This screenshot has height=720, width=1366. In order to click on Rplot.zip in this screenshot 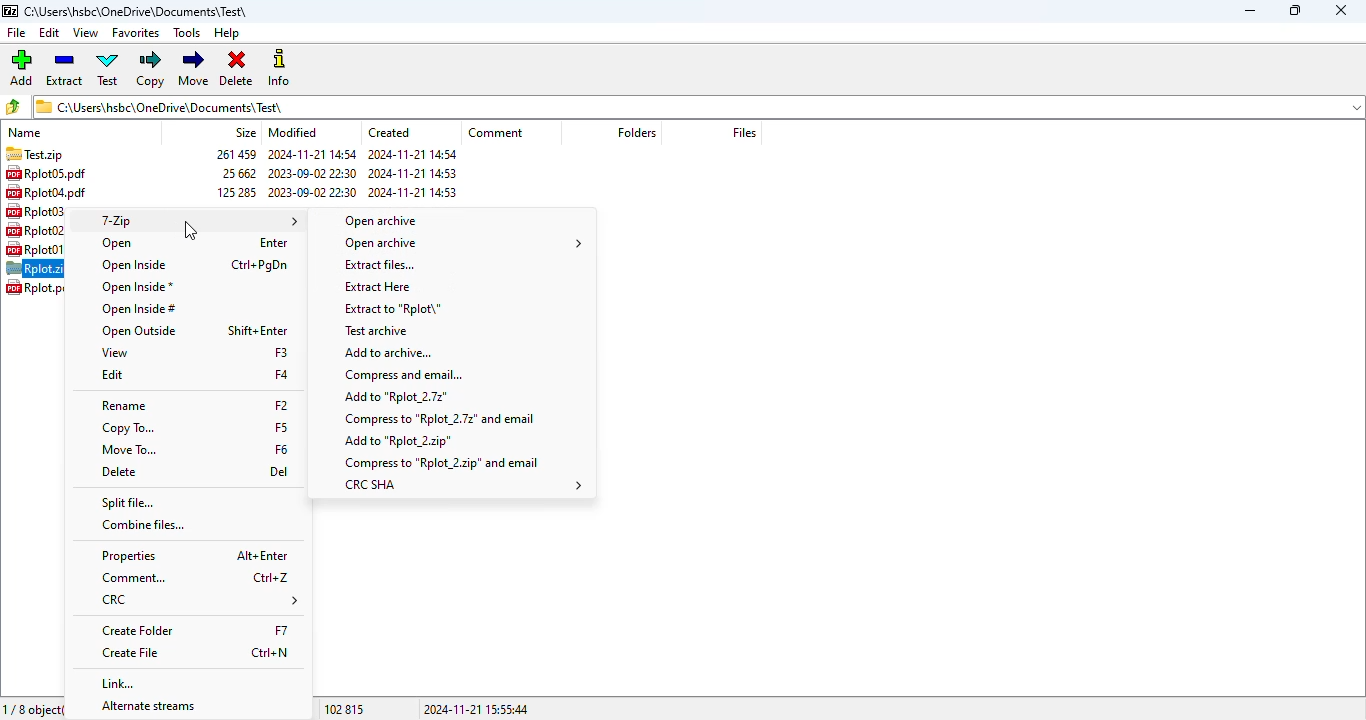, I will do `click(35, 270)`.